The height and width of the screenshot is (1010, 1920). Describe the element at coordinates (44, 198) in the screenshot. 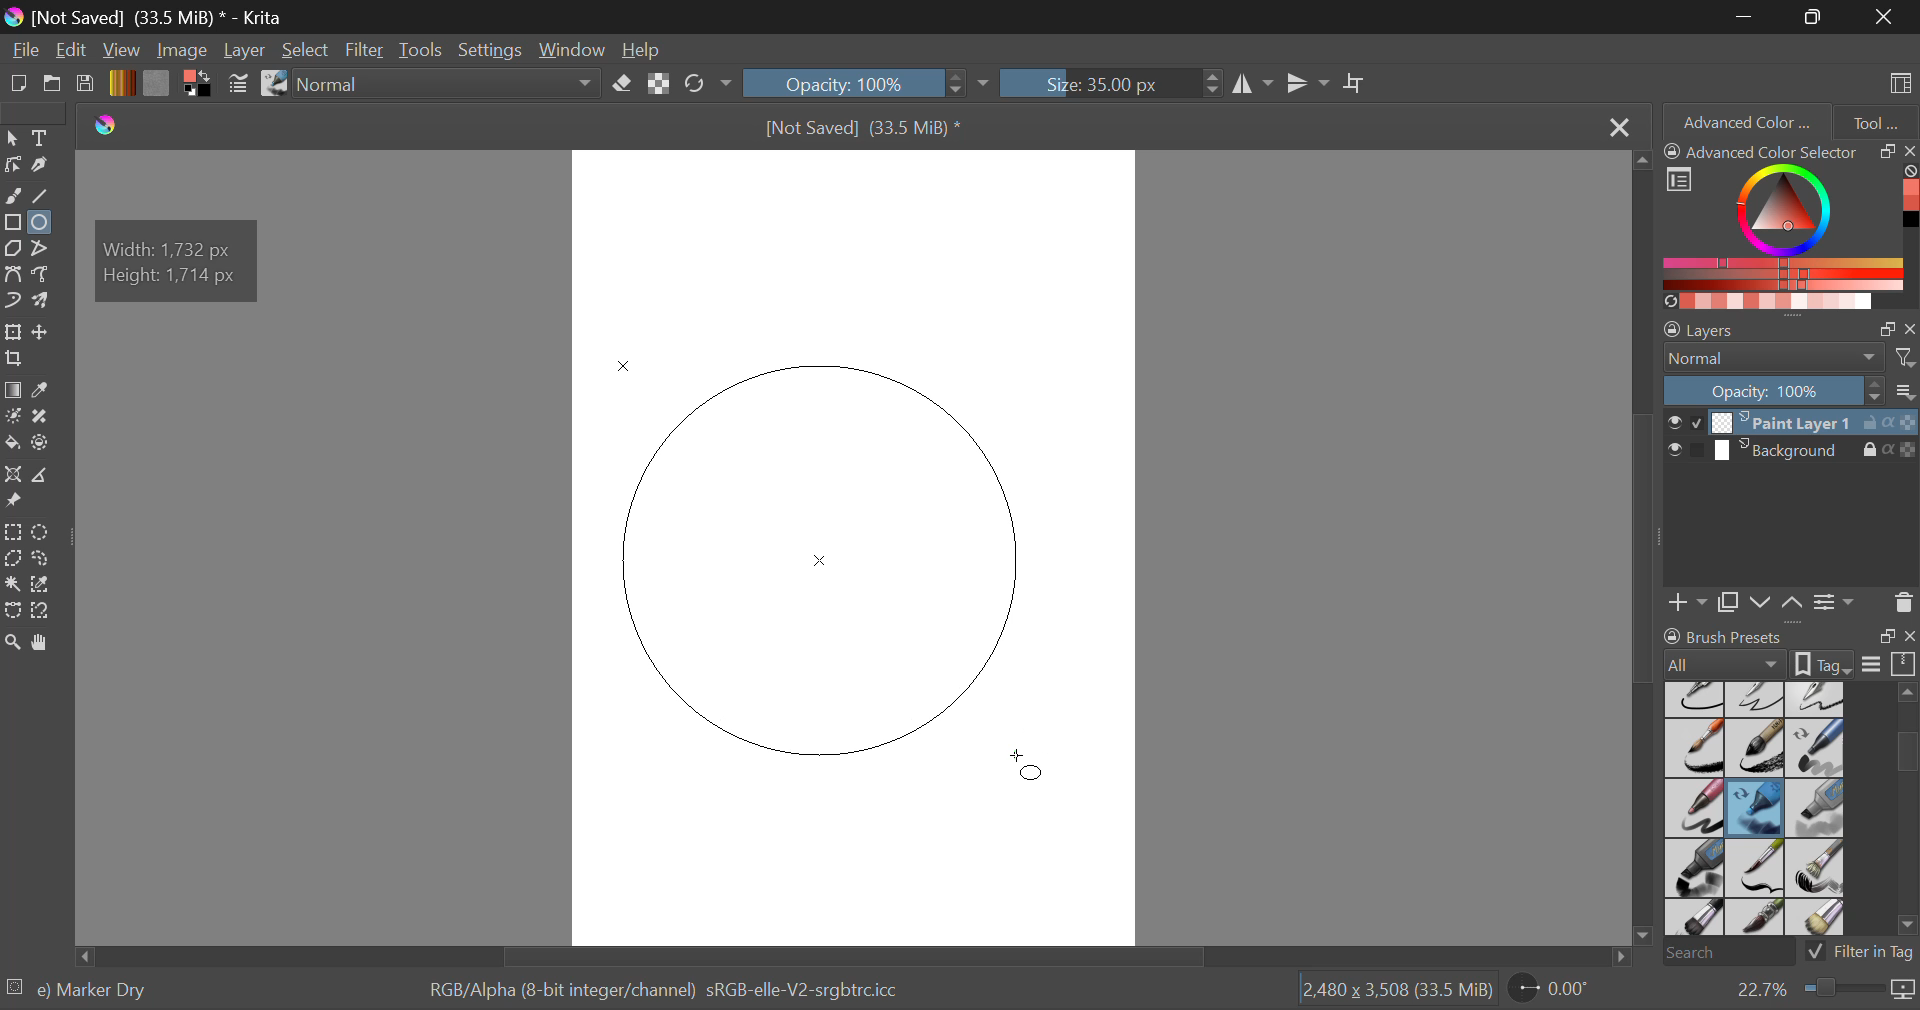

I see `Line` at that location.